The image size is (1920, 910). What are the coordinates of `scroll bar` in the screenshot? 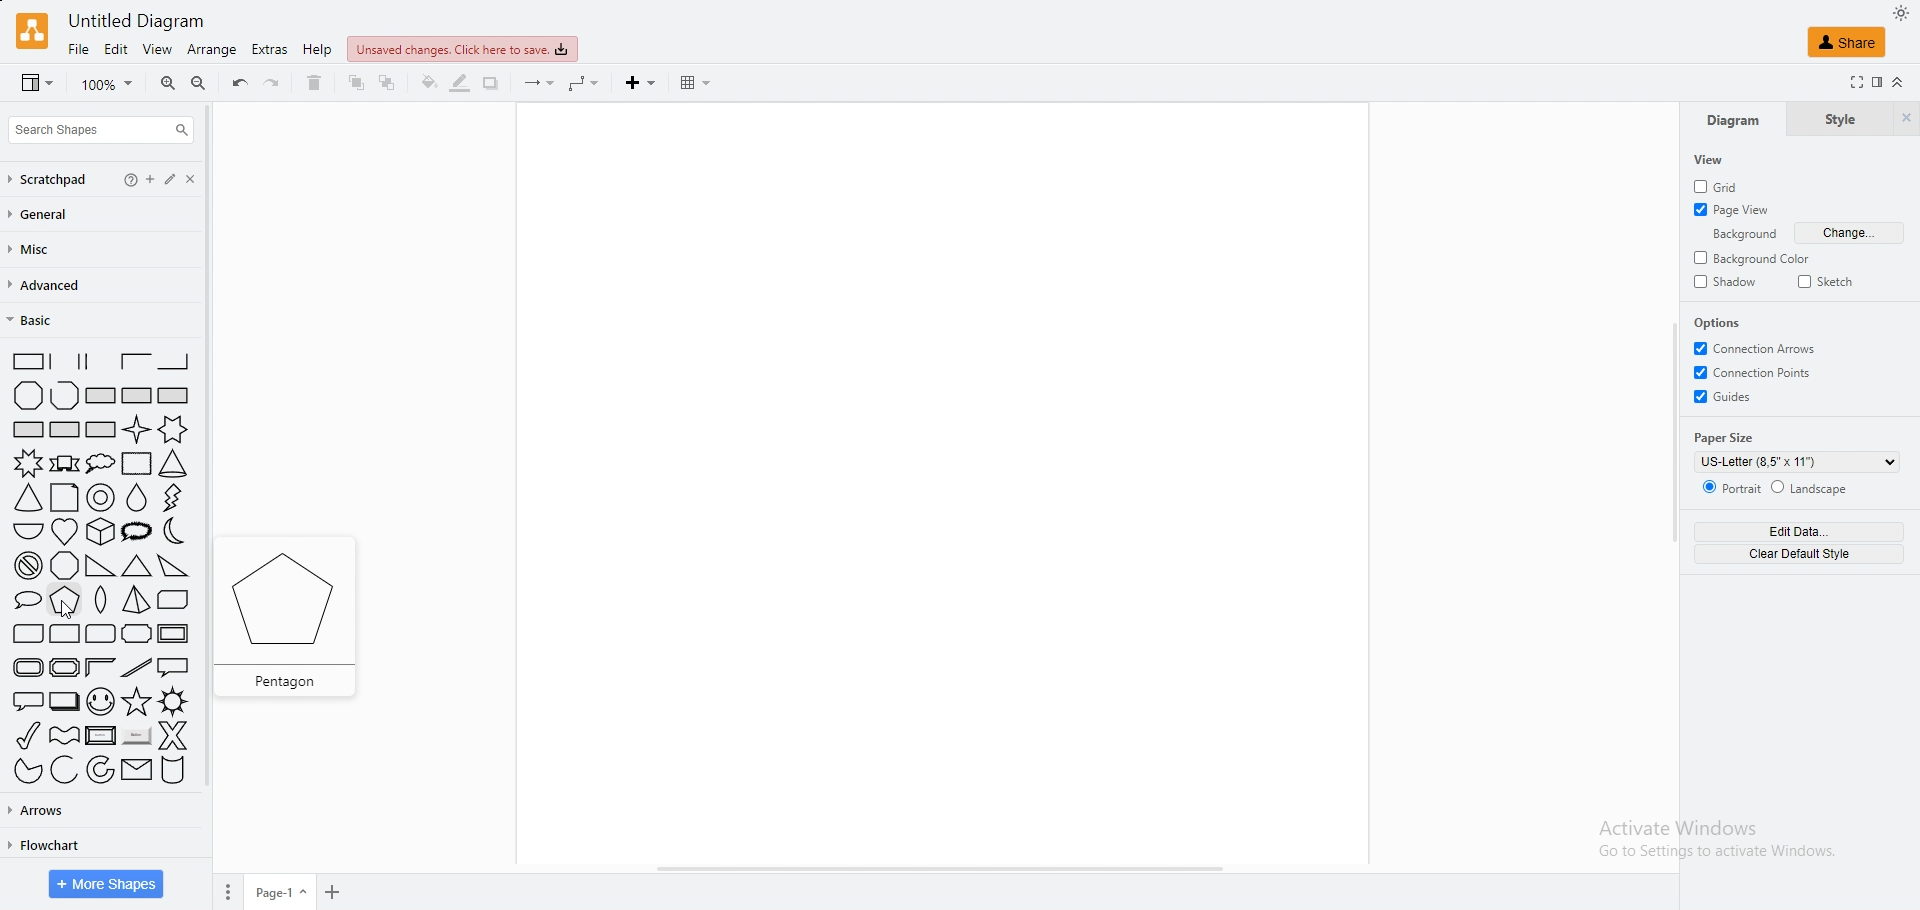 It's located at (214, 488).